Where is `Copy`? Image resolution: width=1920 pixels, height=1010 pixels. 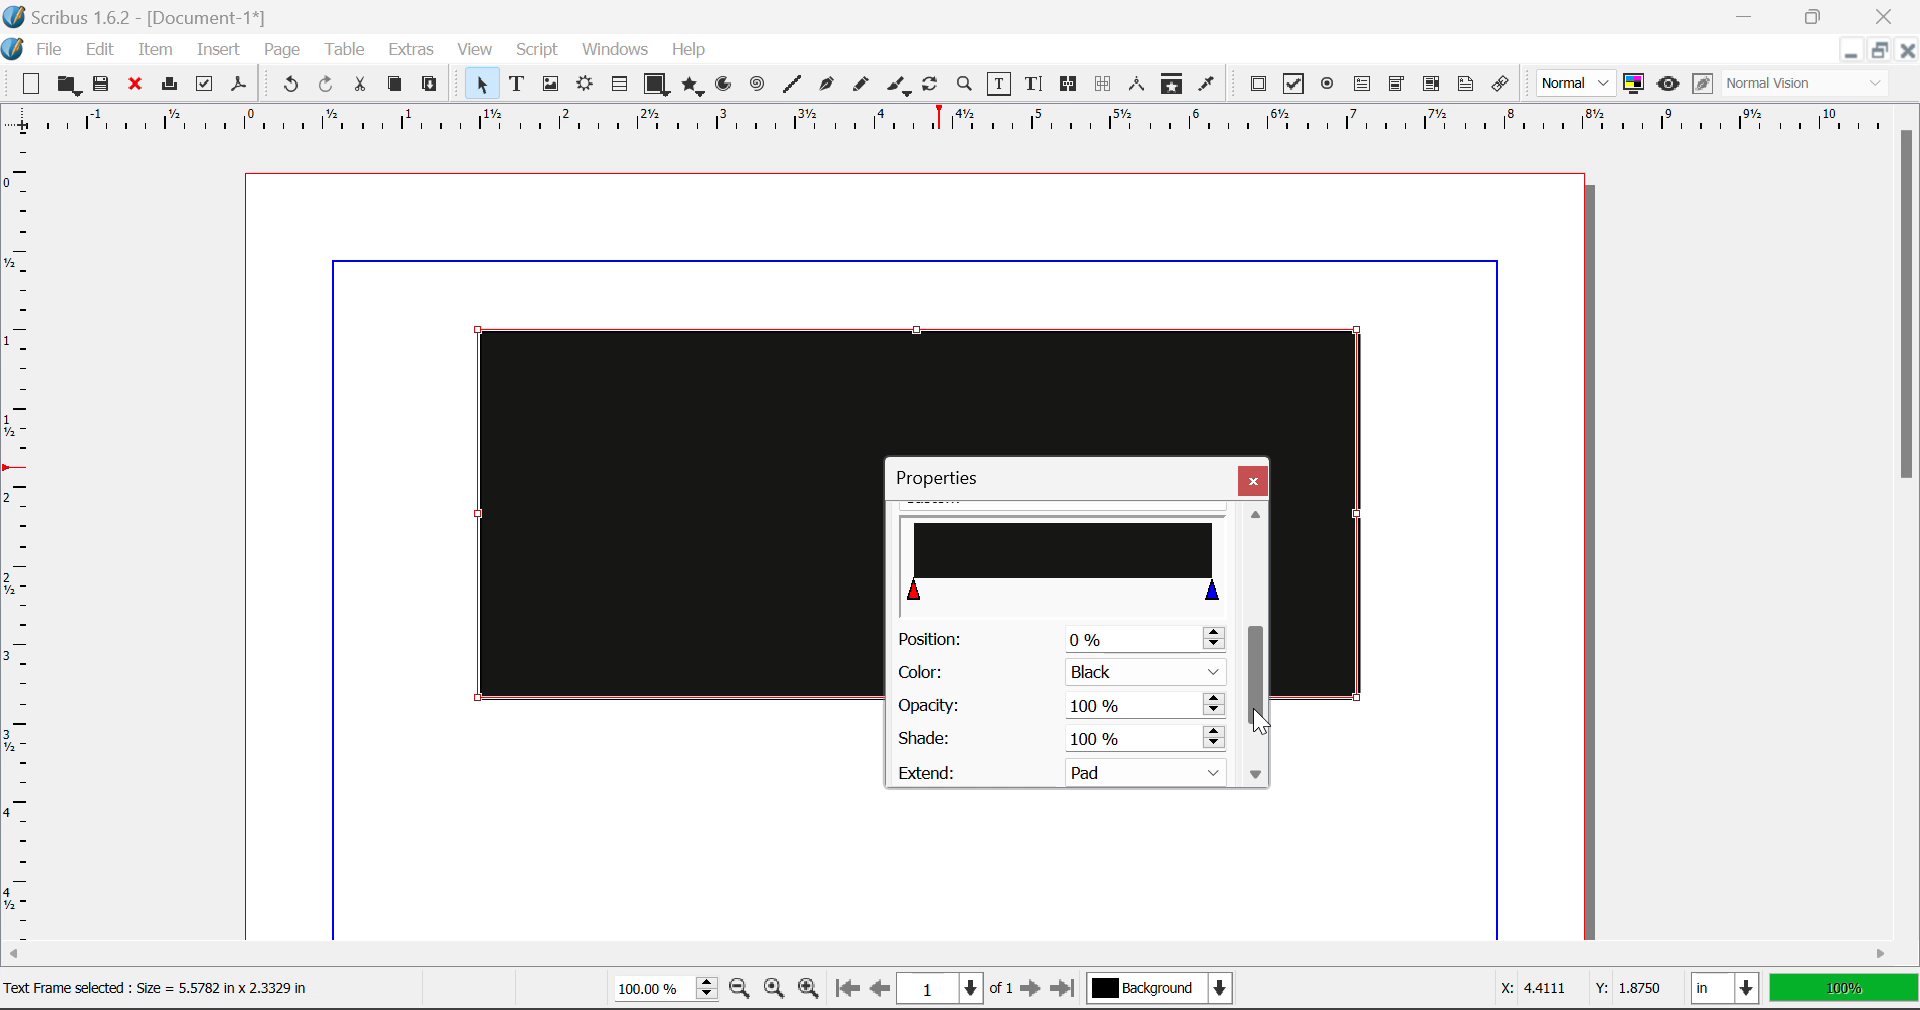
Copy is located at coordinates (396, 84).